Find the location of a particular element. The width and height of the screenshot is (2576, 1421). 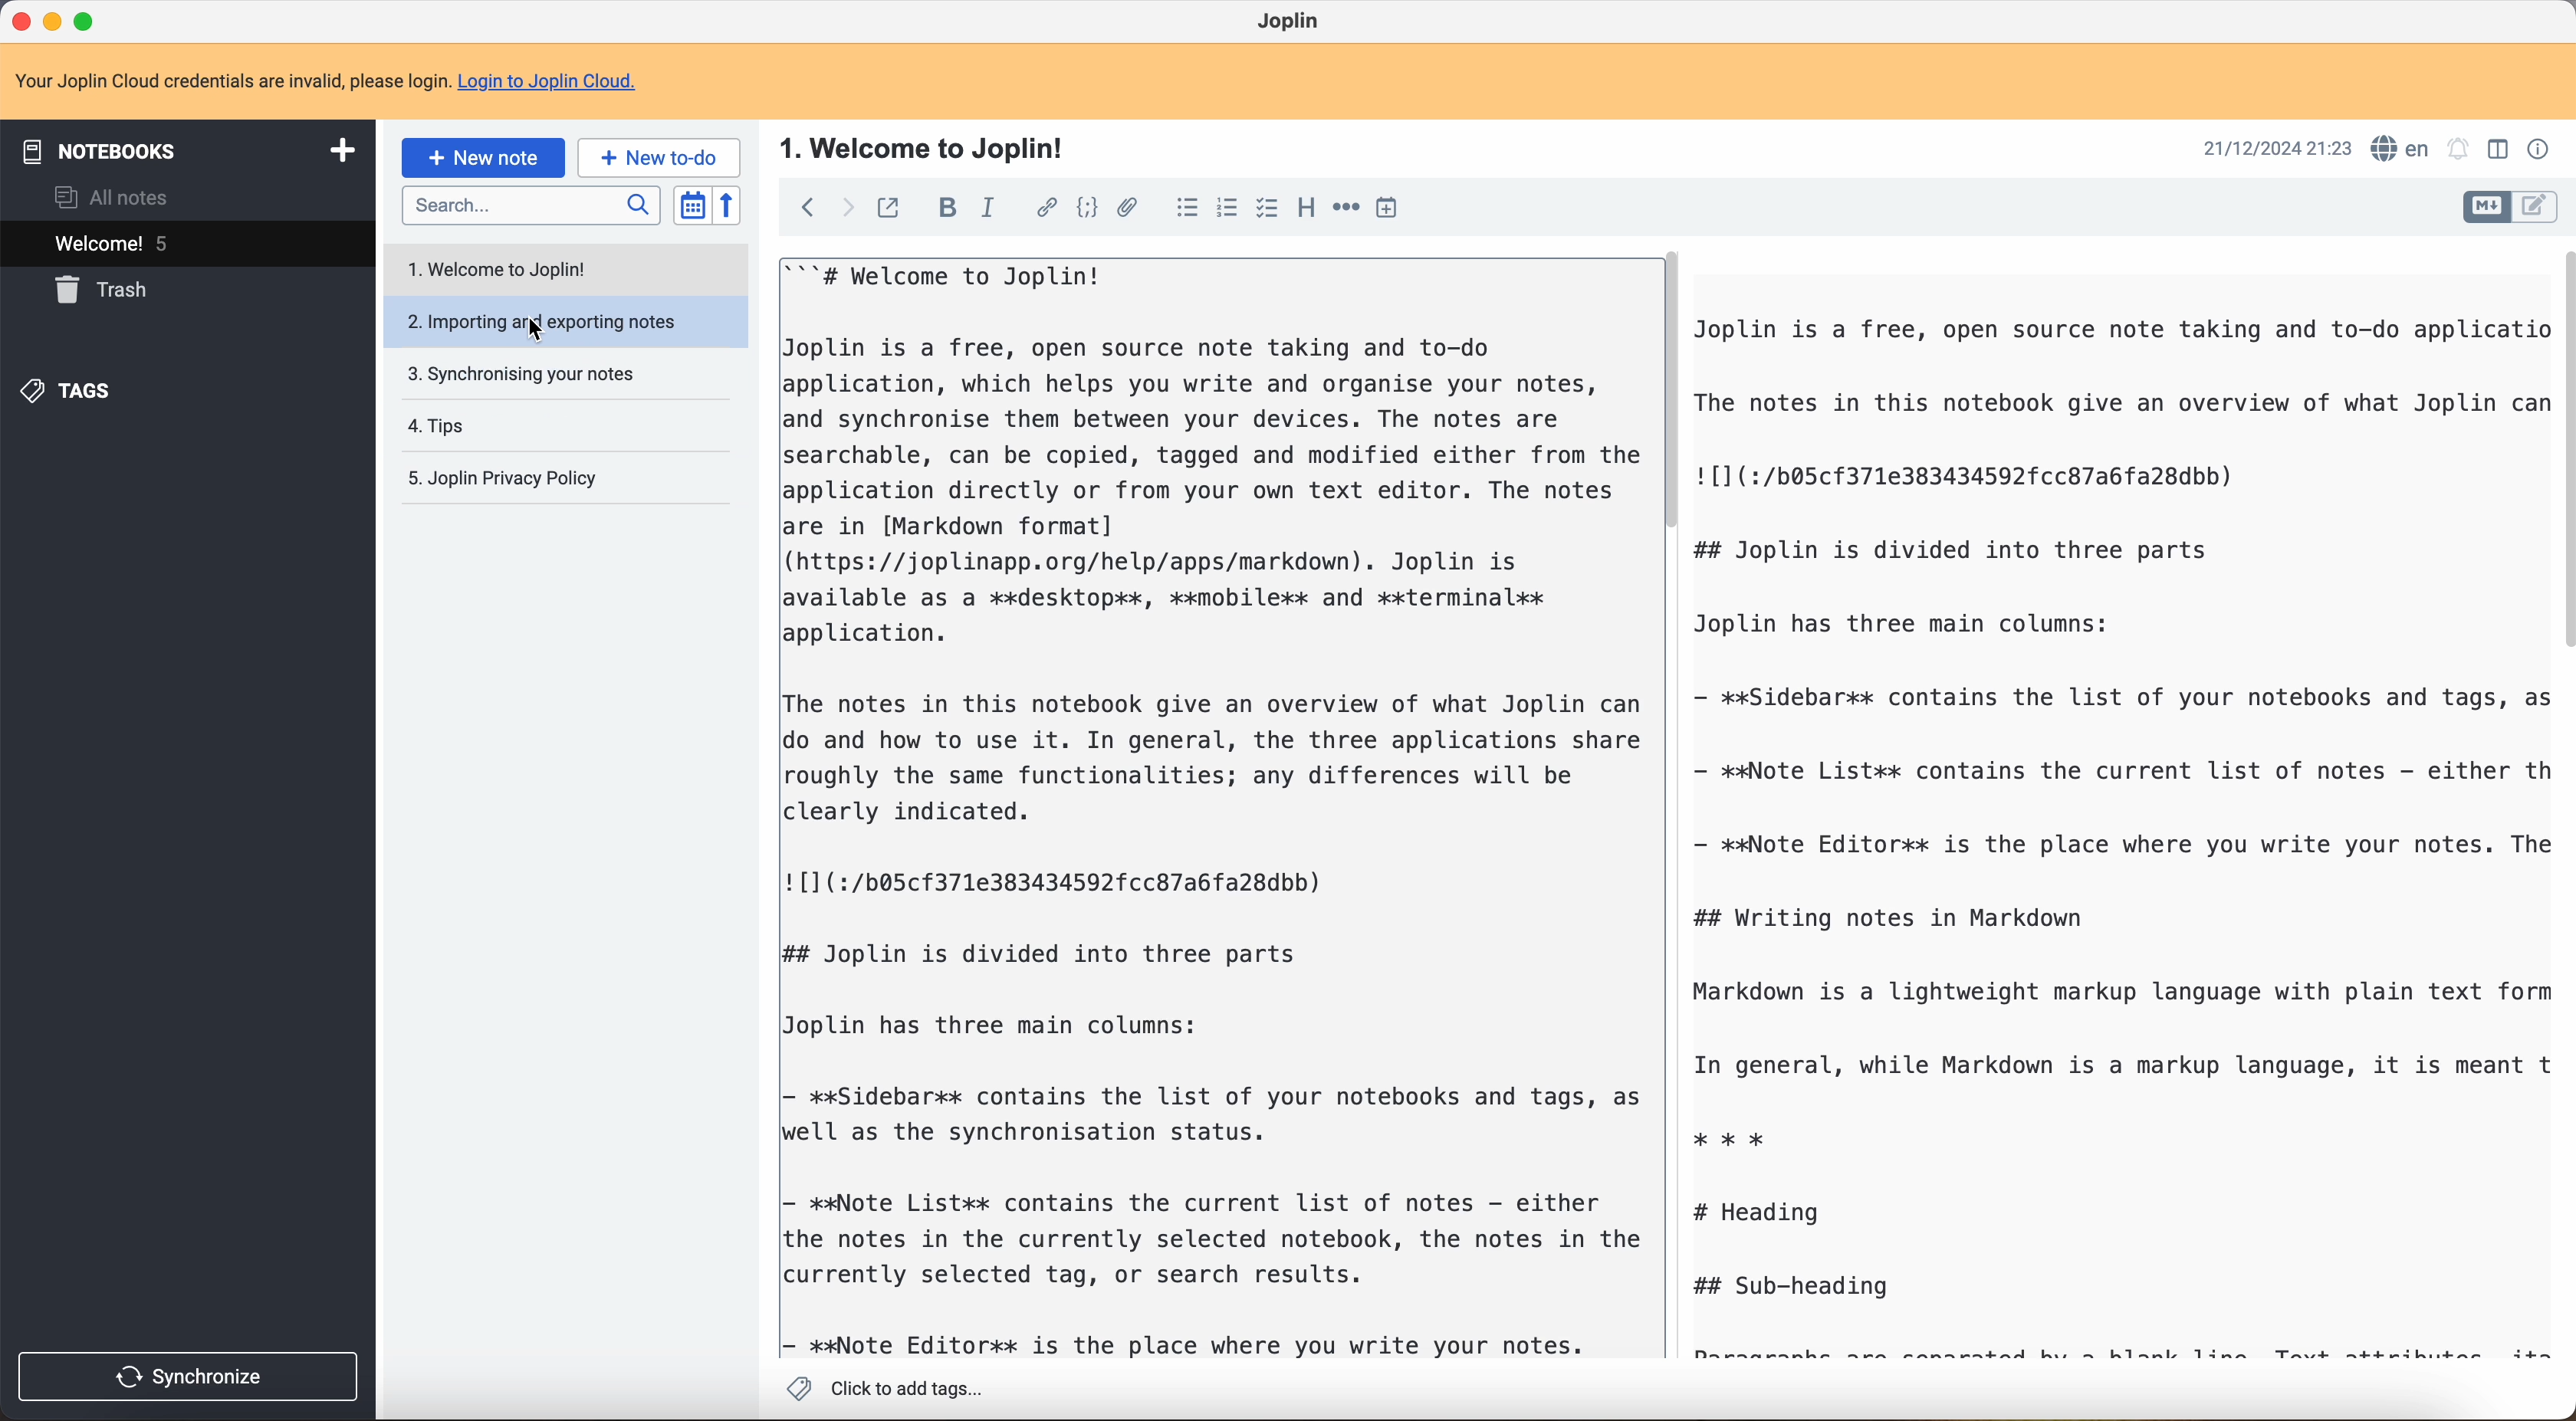

trash is located at coordinates (108, 290).